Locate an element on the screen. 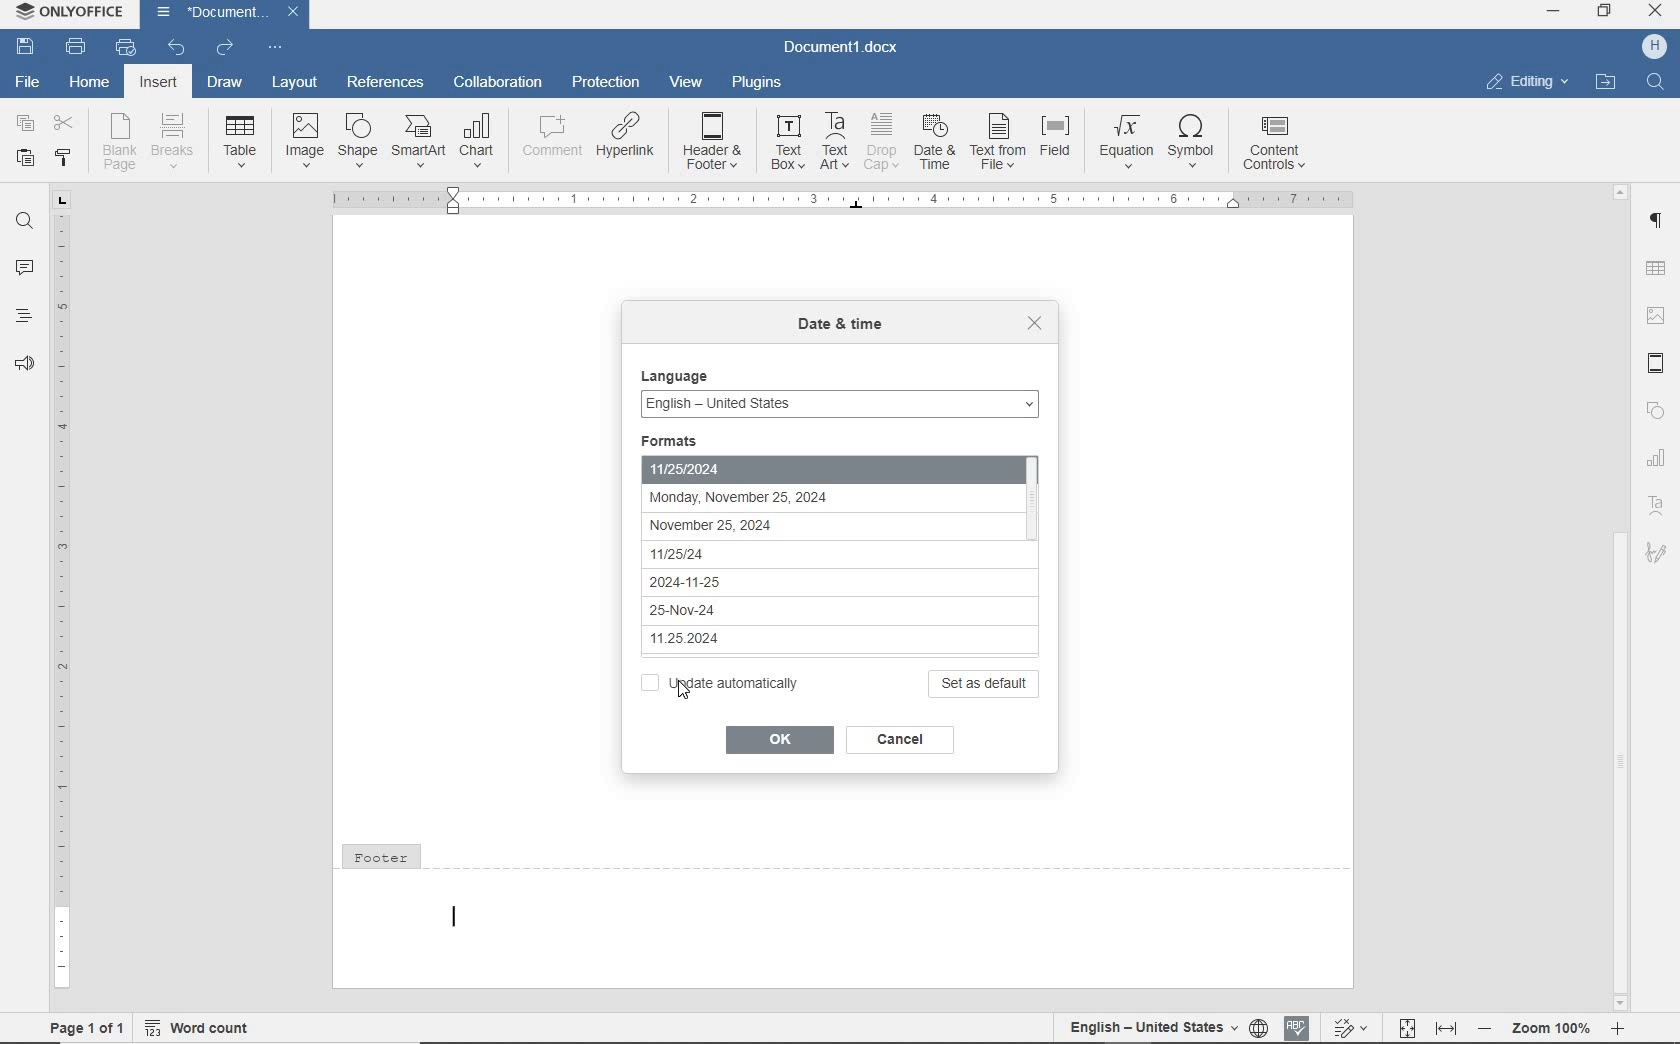 This screenshot has width=1680, height=1044. username is located at coordinates (1655, 47).